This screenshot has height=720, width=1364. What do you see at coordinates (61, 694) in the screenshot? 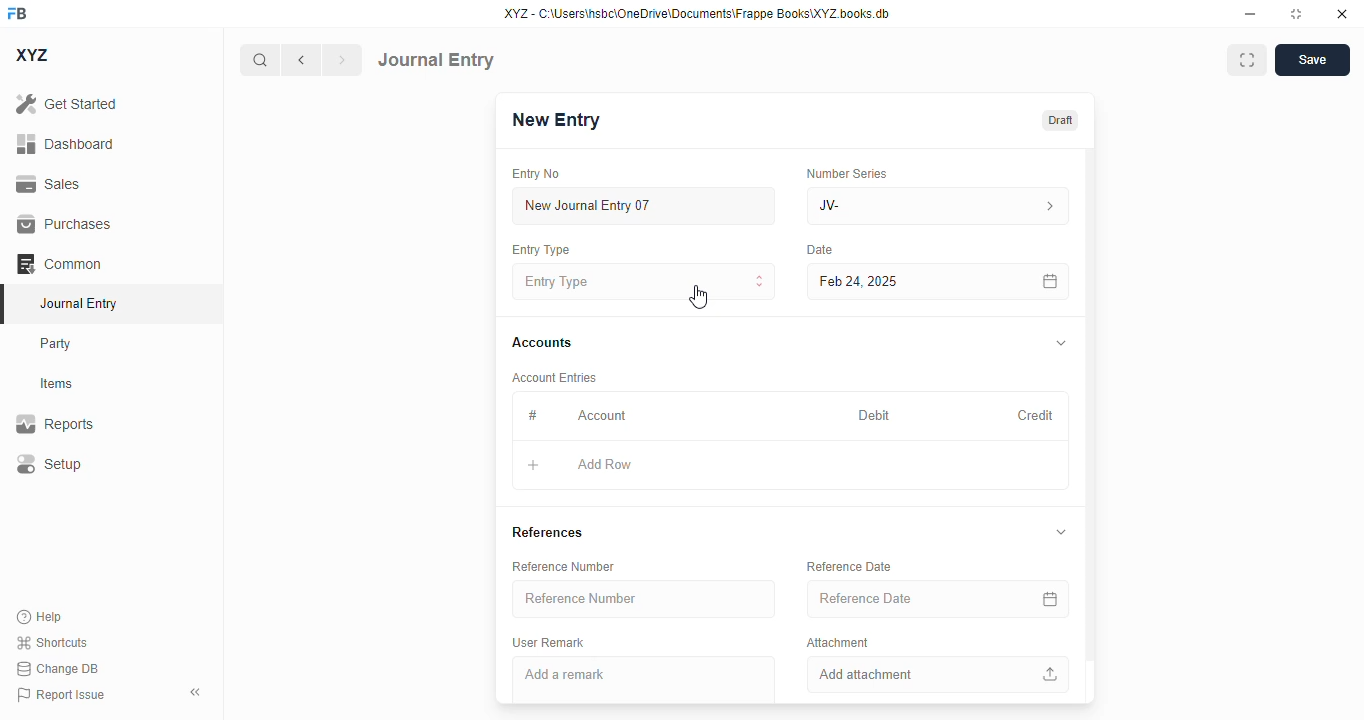
I see `report issue` at bounding box center [61, 694].